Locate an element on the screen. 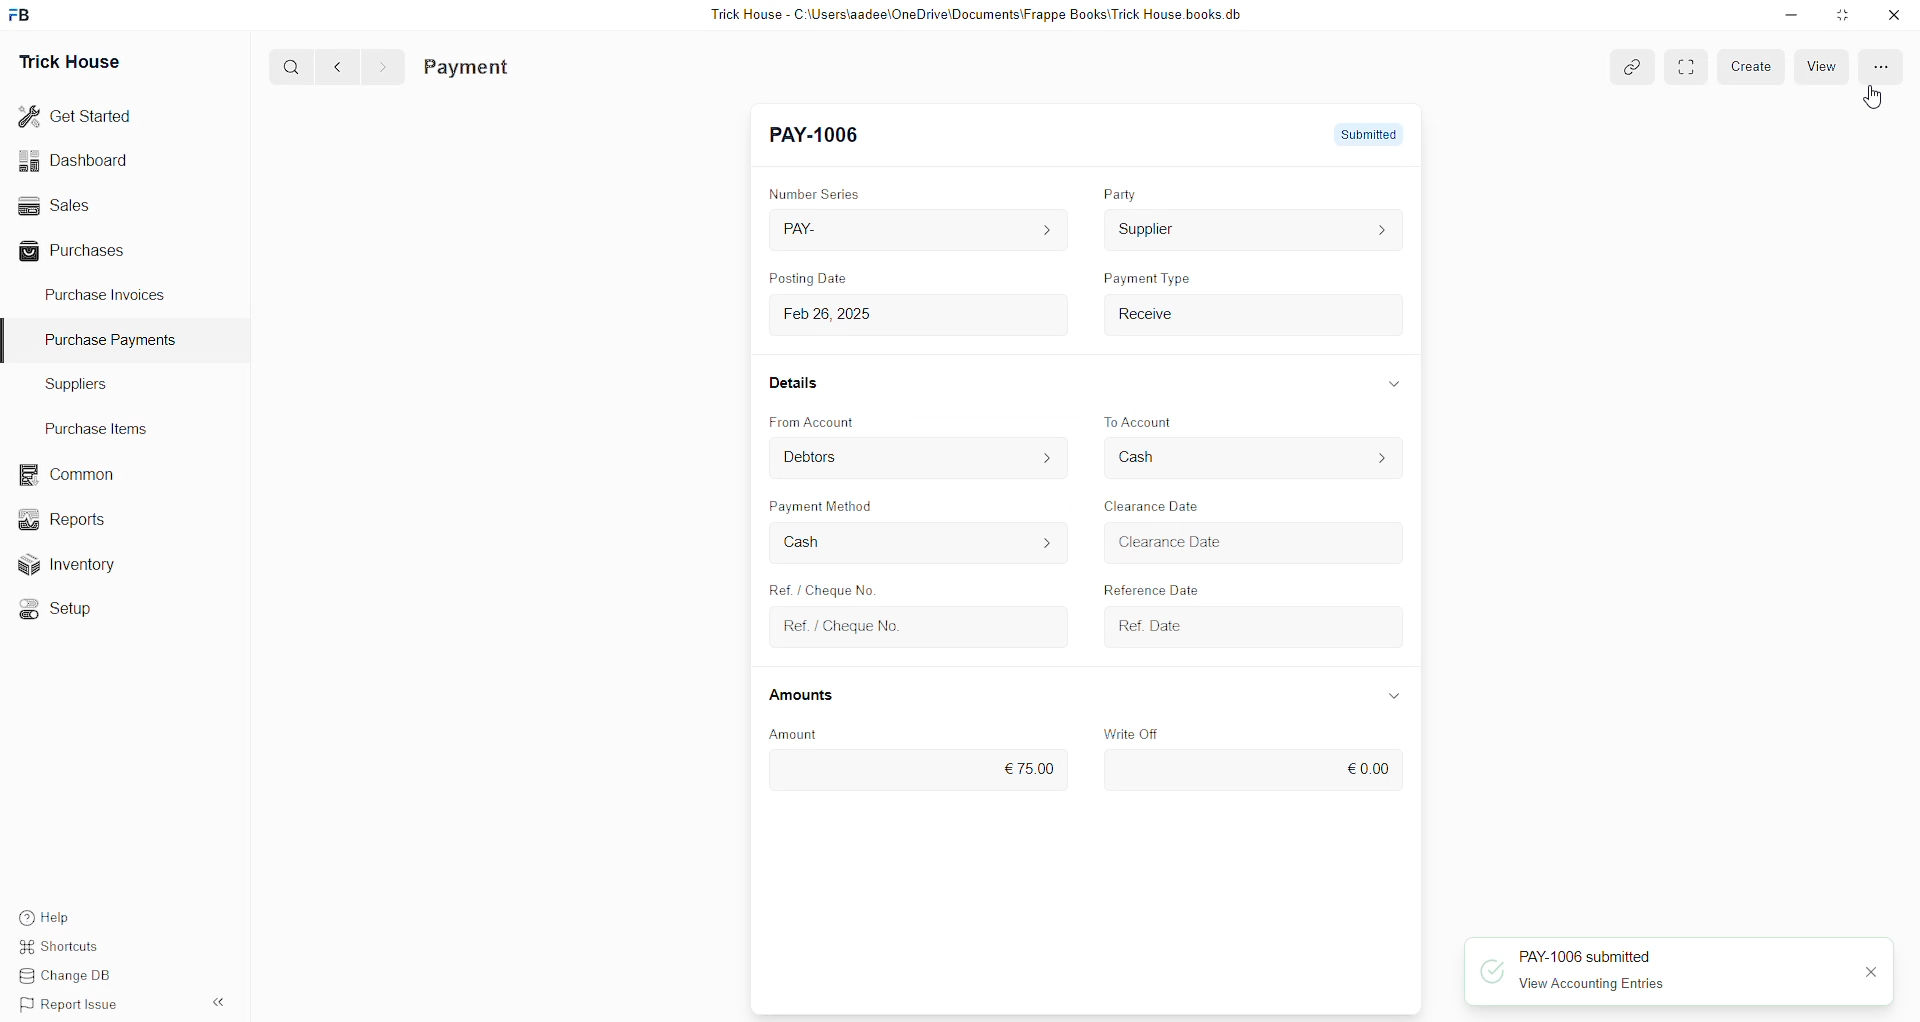  Purchase Payments is located at coordinates (117, 340).